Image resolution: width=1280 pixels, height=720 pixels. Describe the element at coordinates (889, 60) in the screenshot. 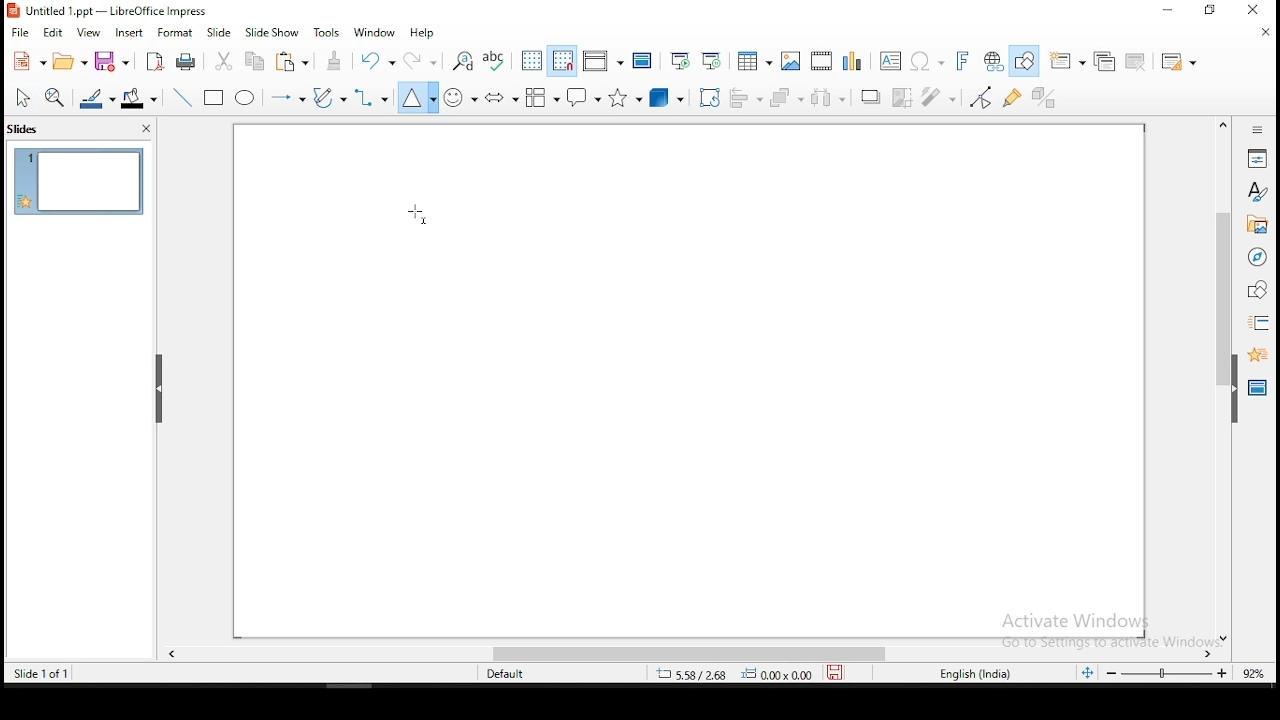

I see `text box` at that location.